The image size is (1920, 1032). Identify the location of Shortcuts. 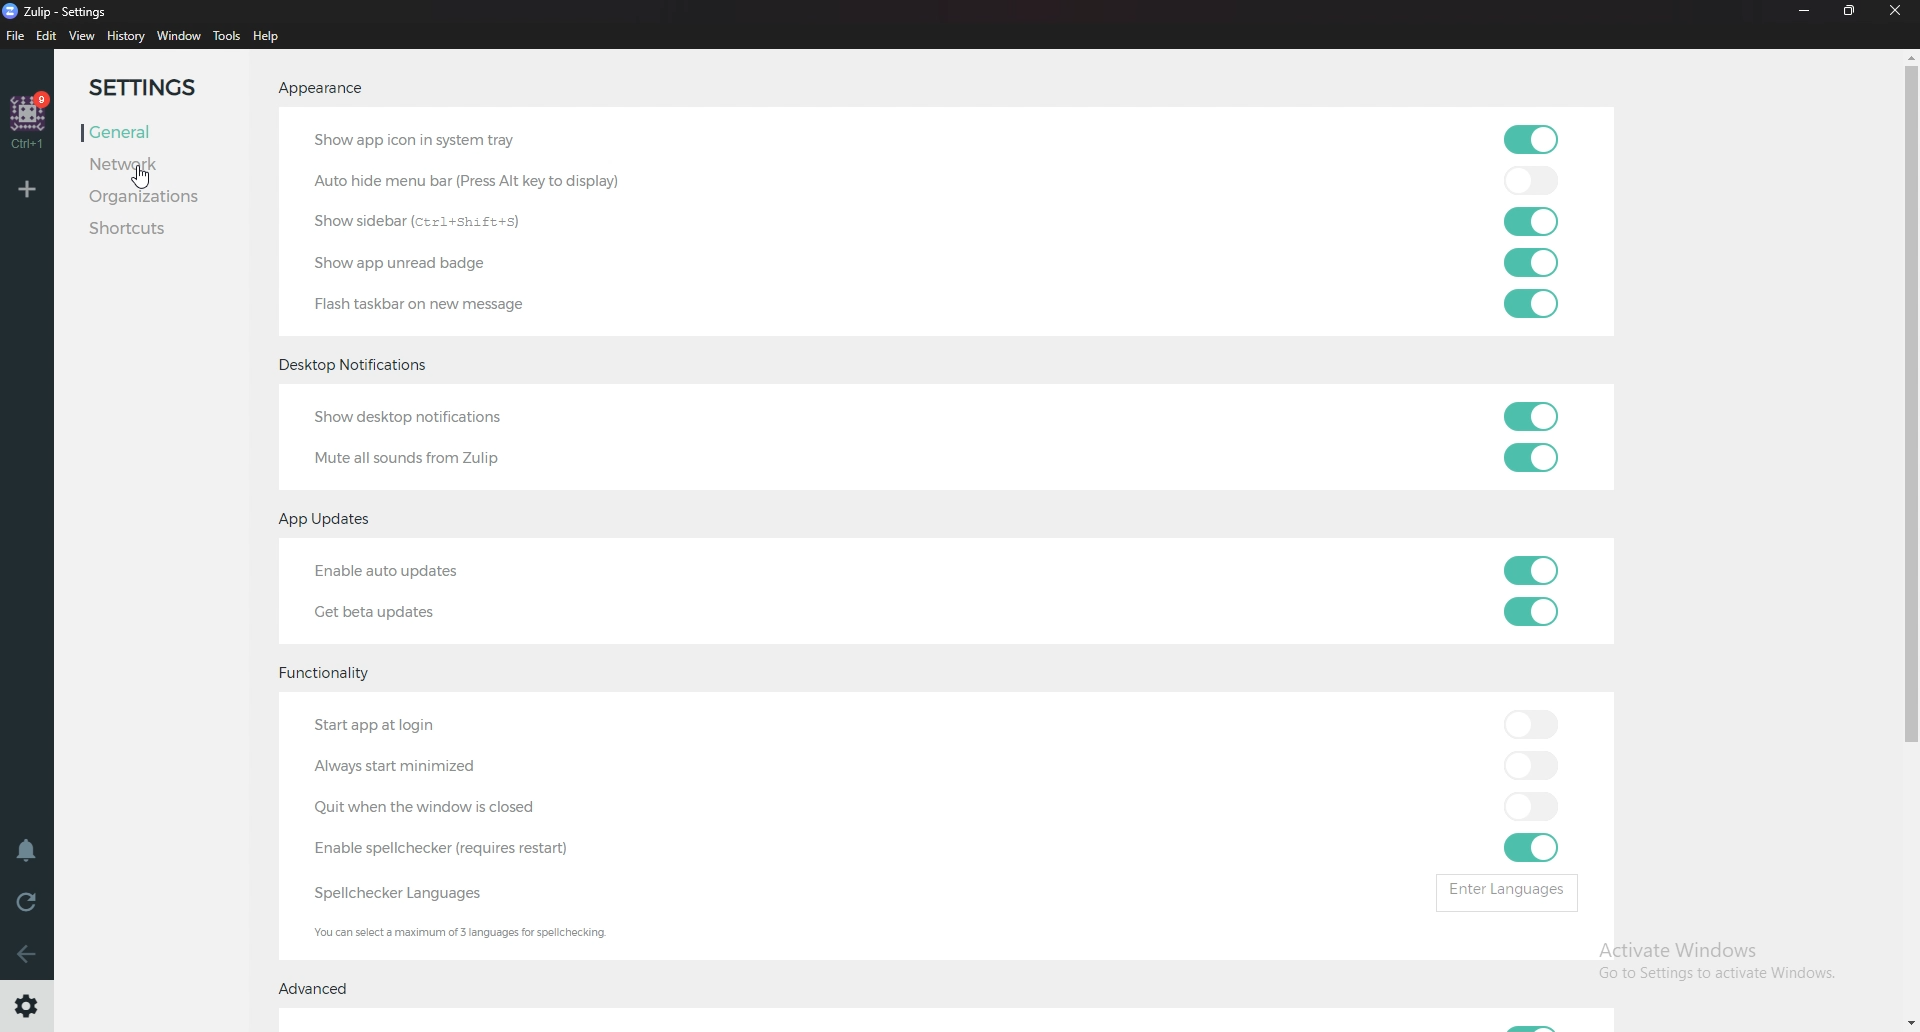
(155, 230).